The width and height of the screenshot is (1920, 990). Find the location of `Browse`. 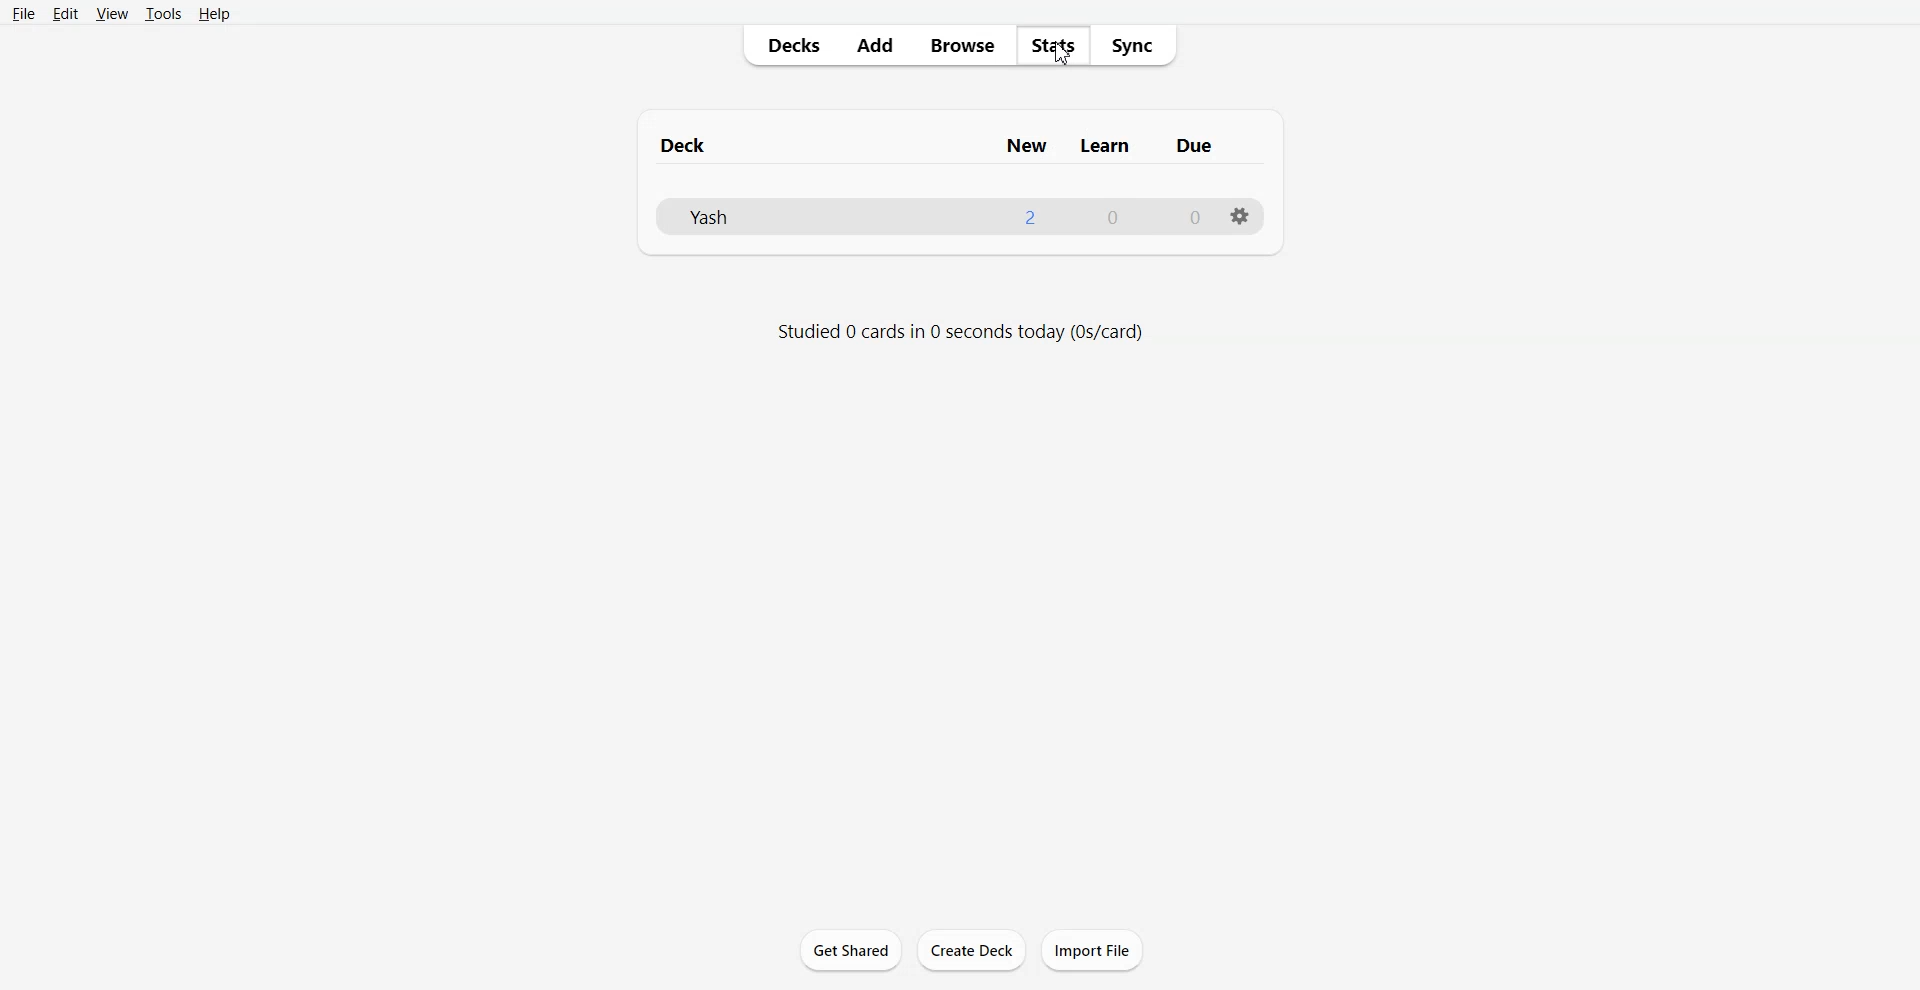

Browse is located at coordinates (970, 46).